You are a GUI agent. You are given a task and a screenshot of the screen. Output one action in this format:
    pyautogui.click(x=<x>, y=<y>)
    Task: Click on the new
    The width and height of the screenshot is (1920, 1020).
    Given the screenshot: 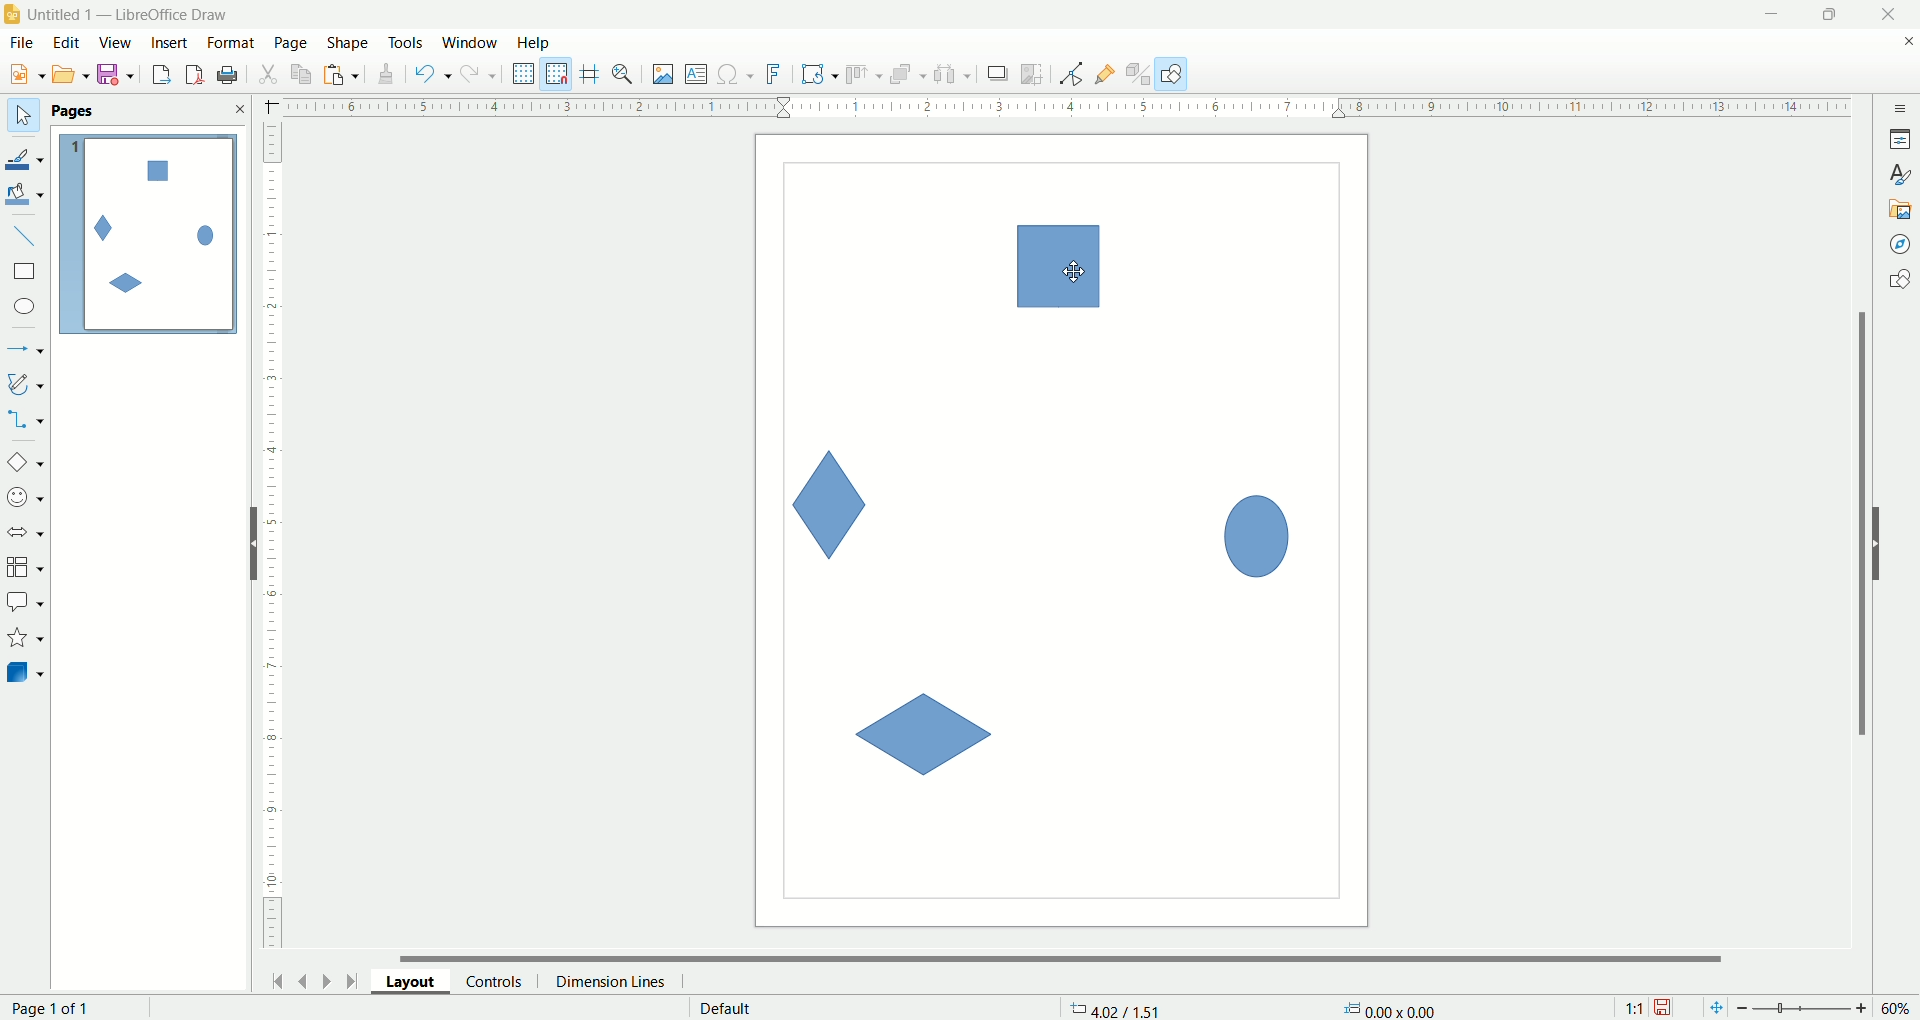 What is the action you would take?
    pyautogui.click(x=23, y=75)
    